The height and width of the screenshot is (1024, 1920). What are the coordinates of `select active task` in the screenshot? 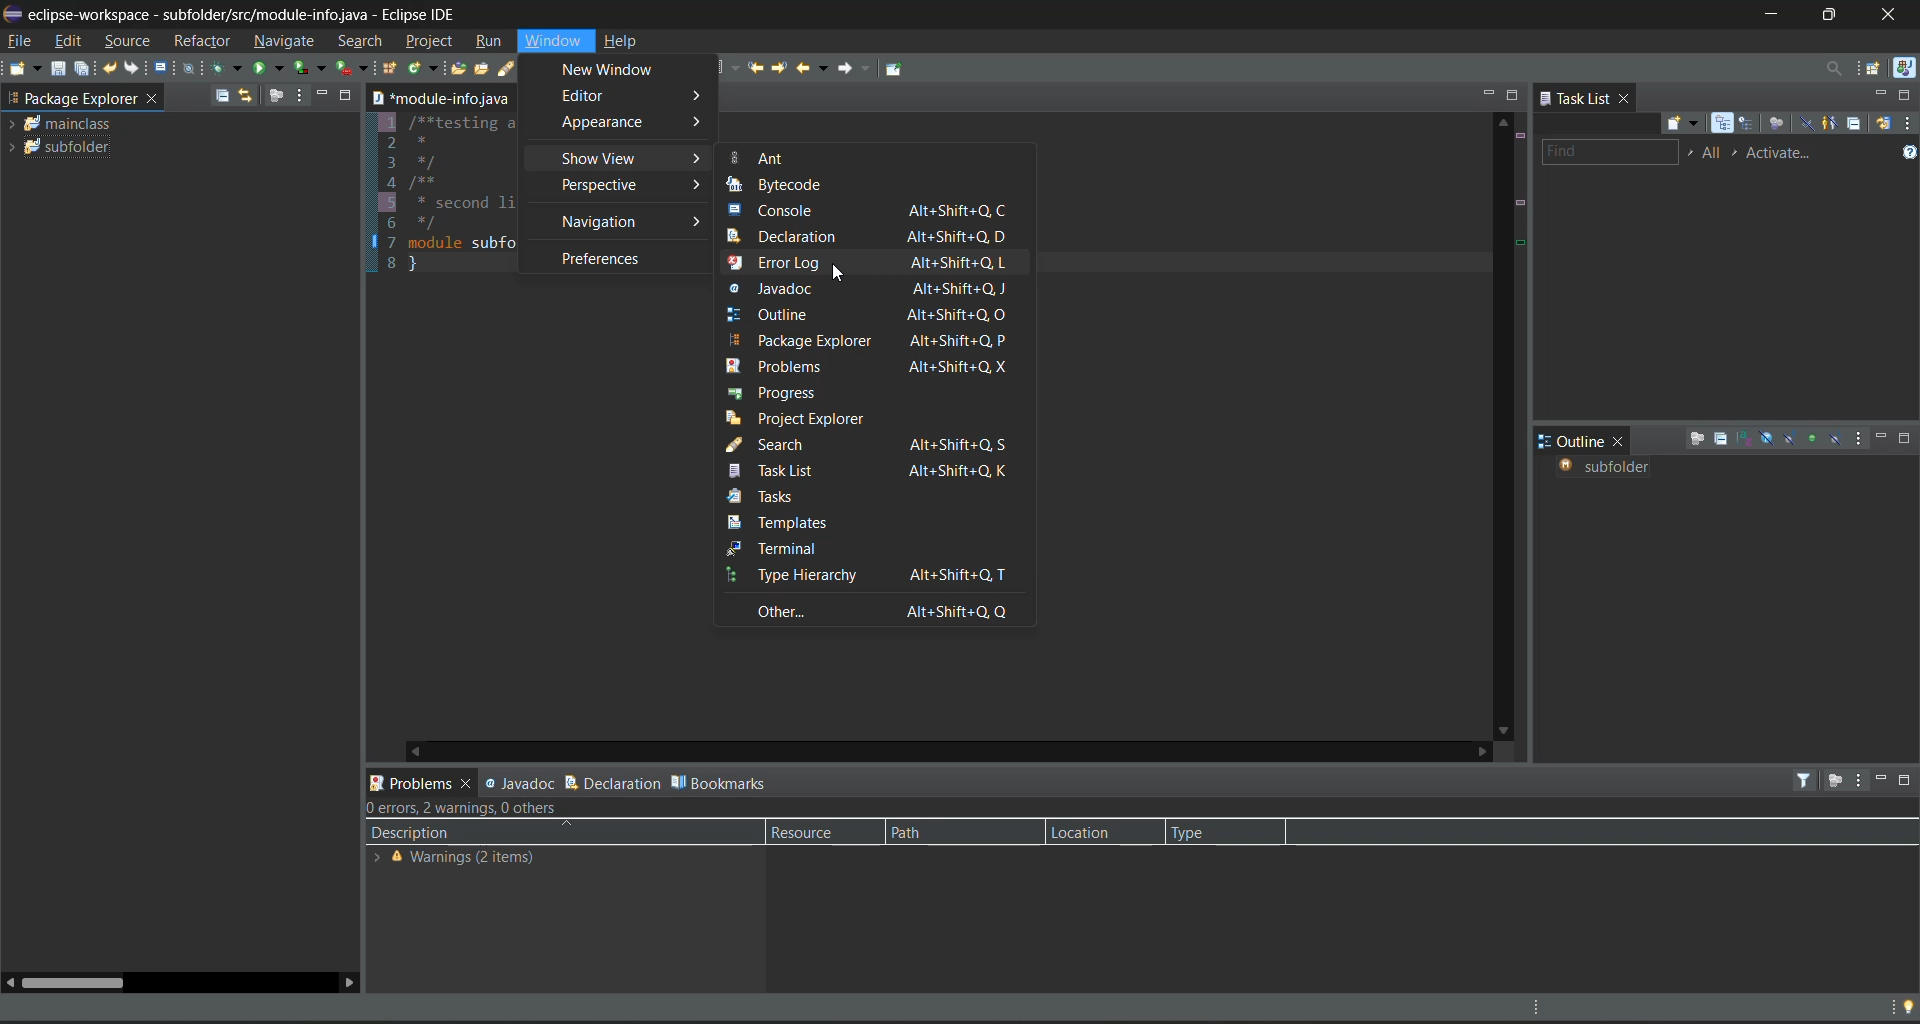 It's located at (1738, 154).